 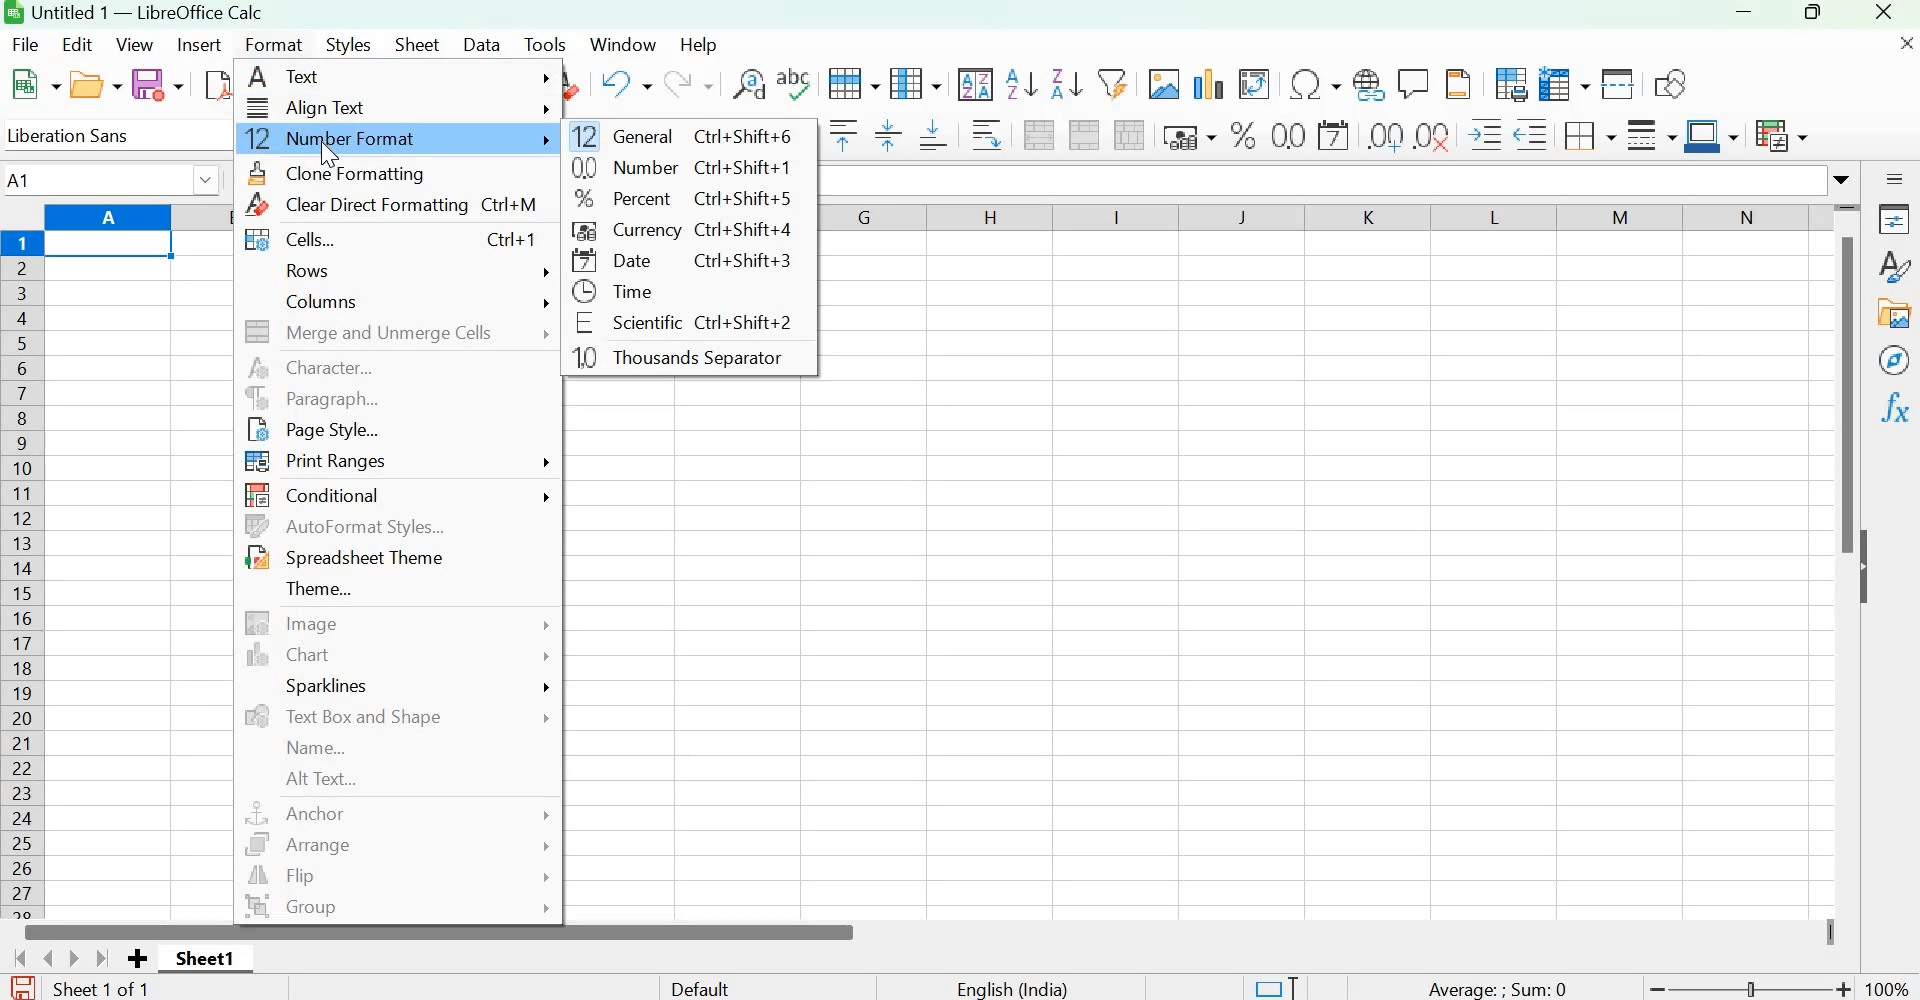 I want to click on Sheet, so click(x=419, y=43).